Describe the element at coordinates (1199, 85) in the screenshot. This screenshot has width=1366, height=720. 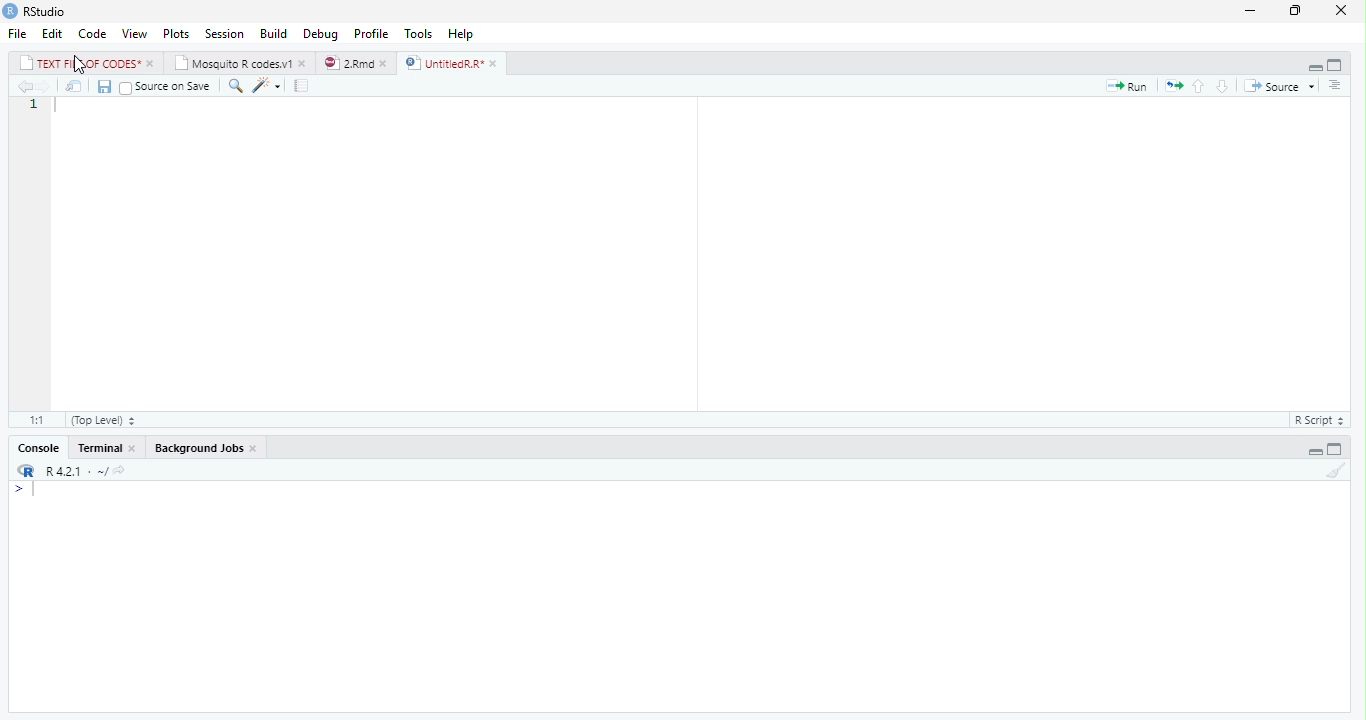
I see `Go to previous section` at that location.